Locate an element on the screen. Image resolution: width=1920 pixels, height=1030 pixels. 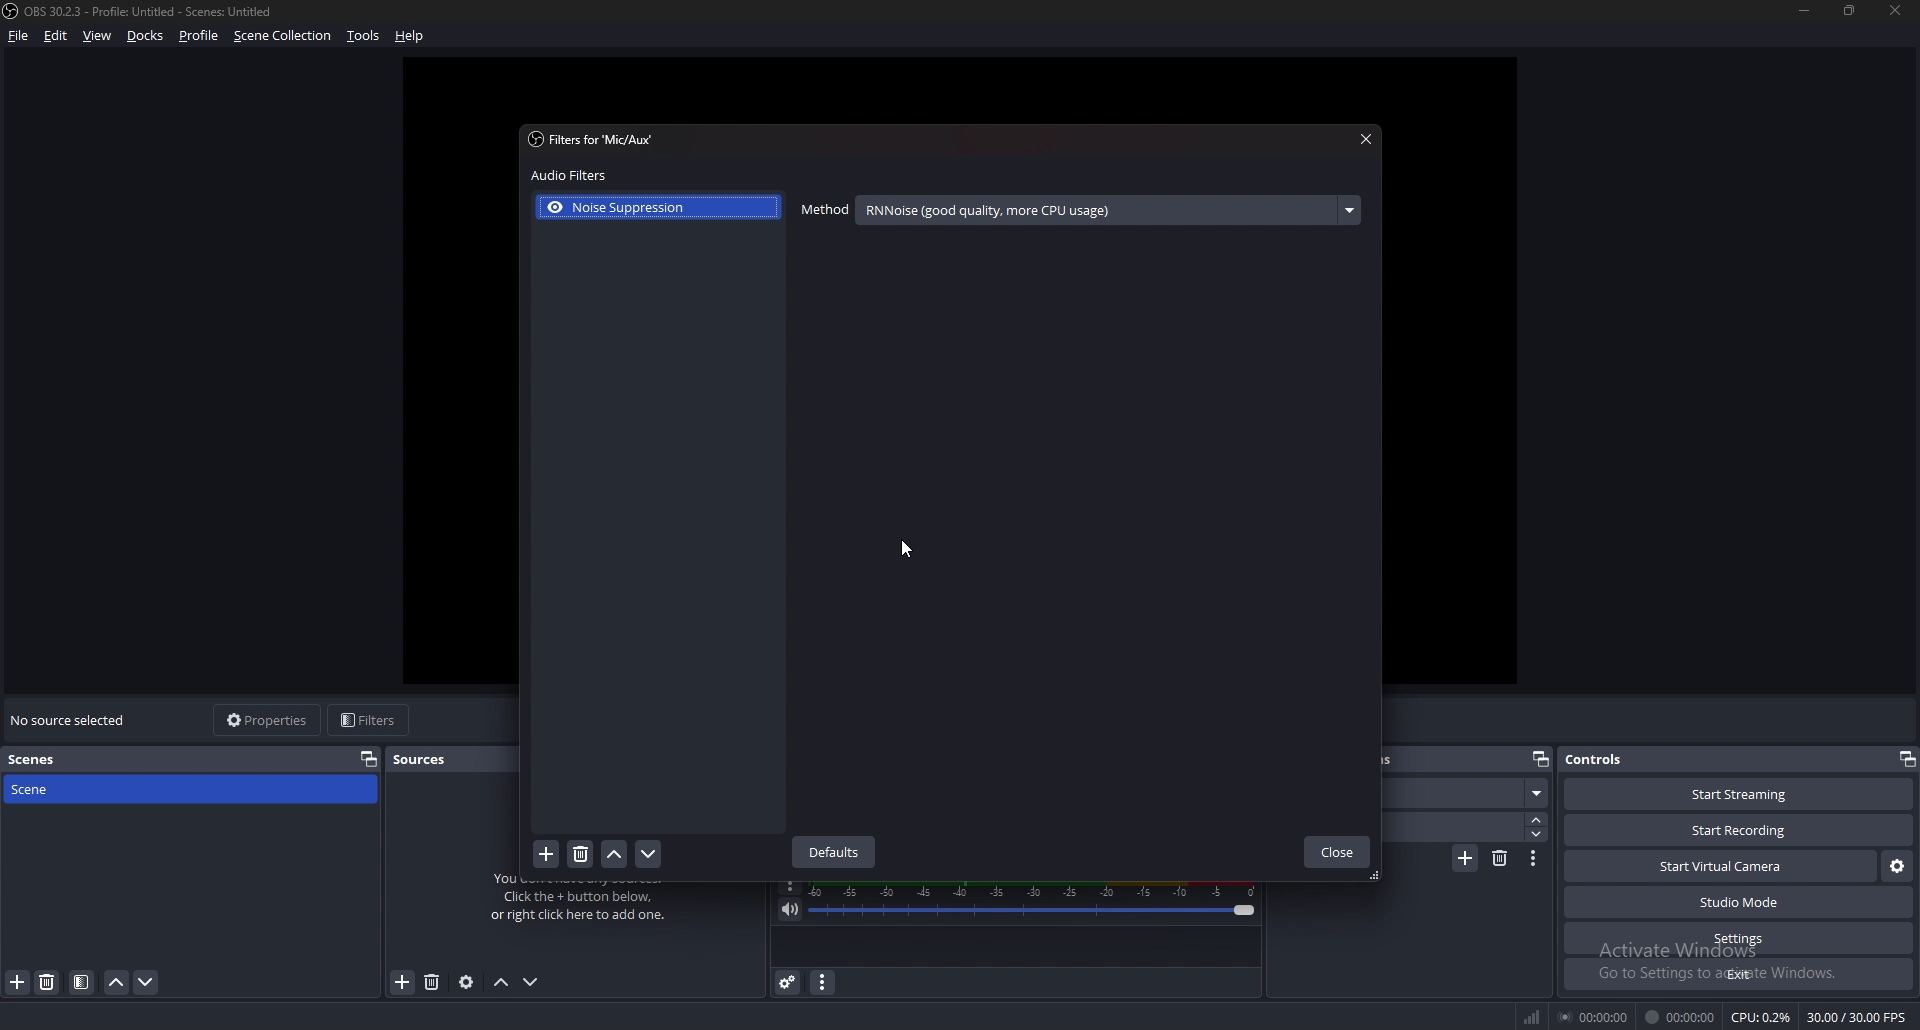
decrease duration is located at coordinates (1539, 835).